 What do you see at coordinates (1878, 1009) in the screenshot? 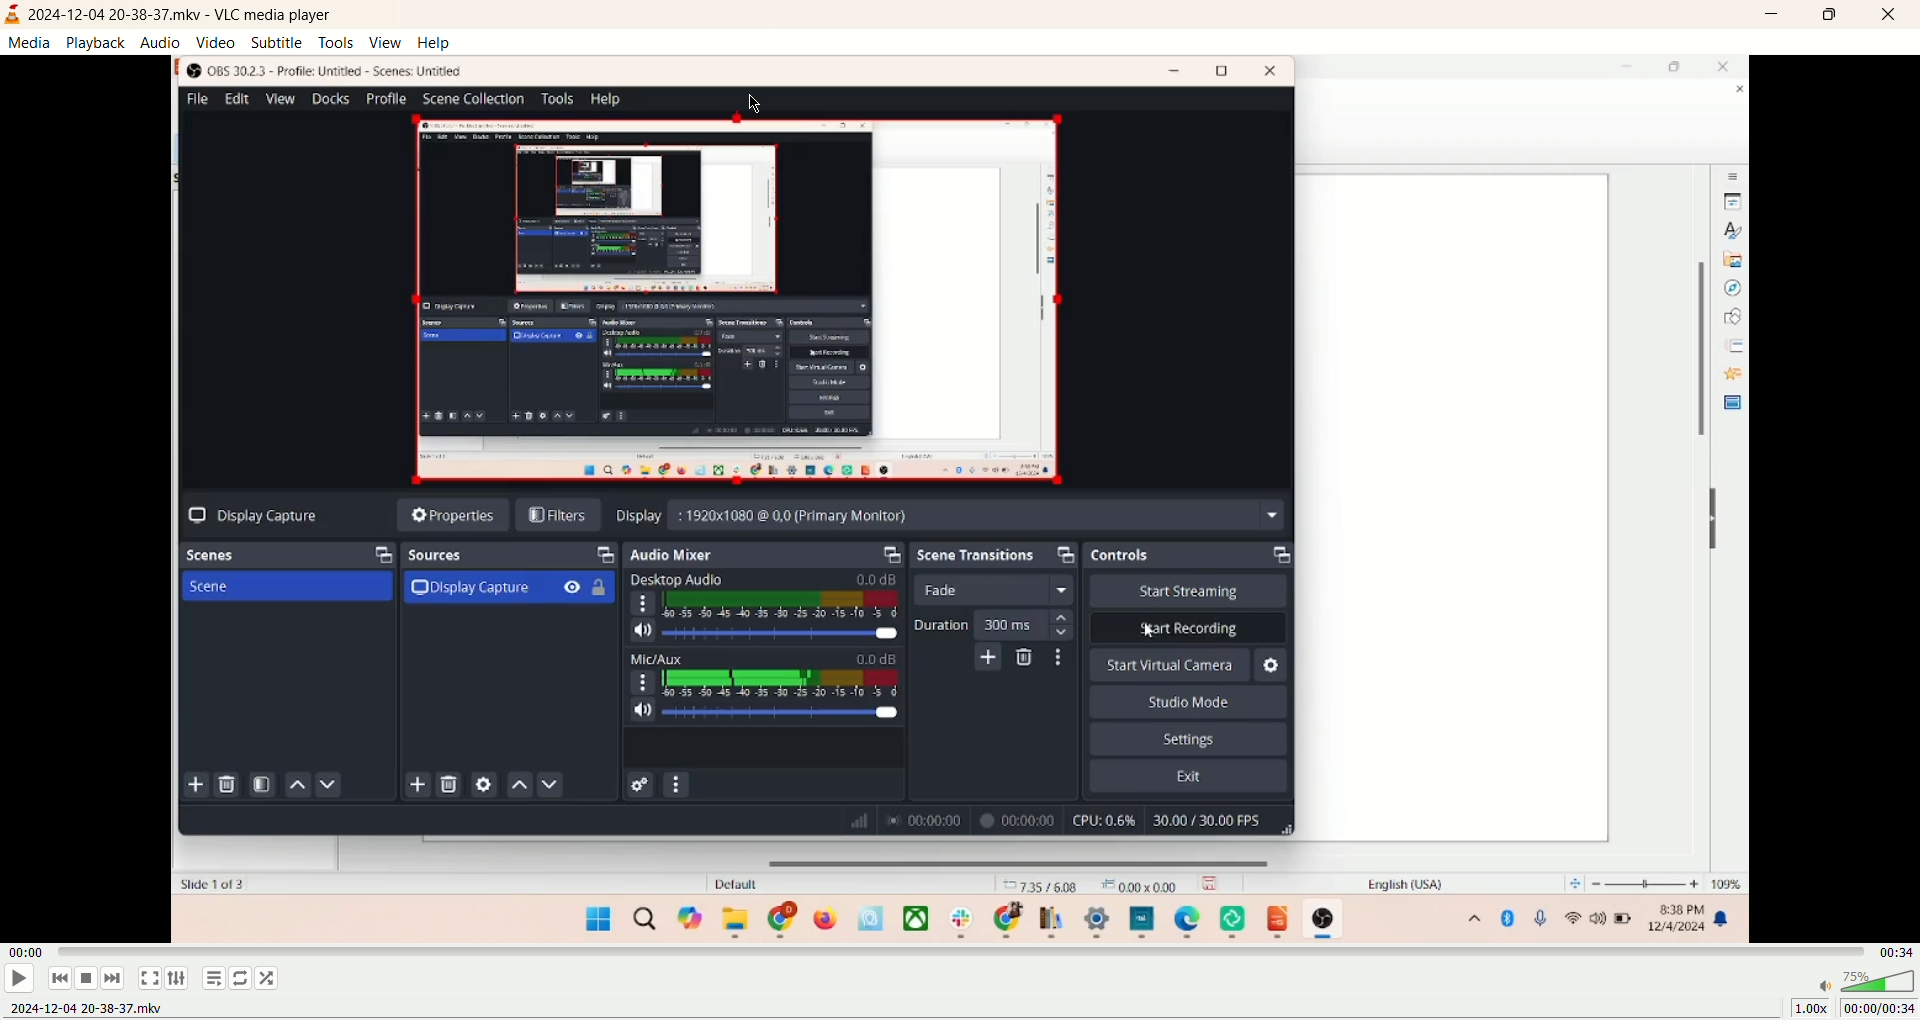
I see `elapsed and remaining time` at bounding box center [1878, 1009].